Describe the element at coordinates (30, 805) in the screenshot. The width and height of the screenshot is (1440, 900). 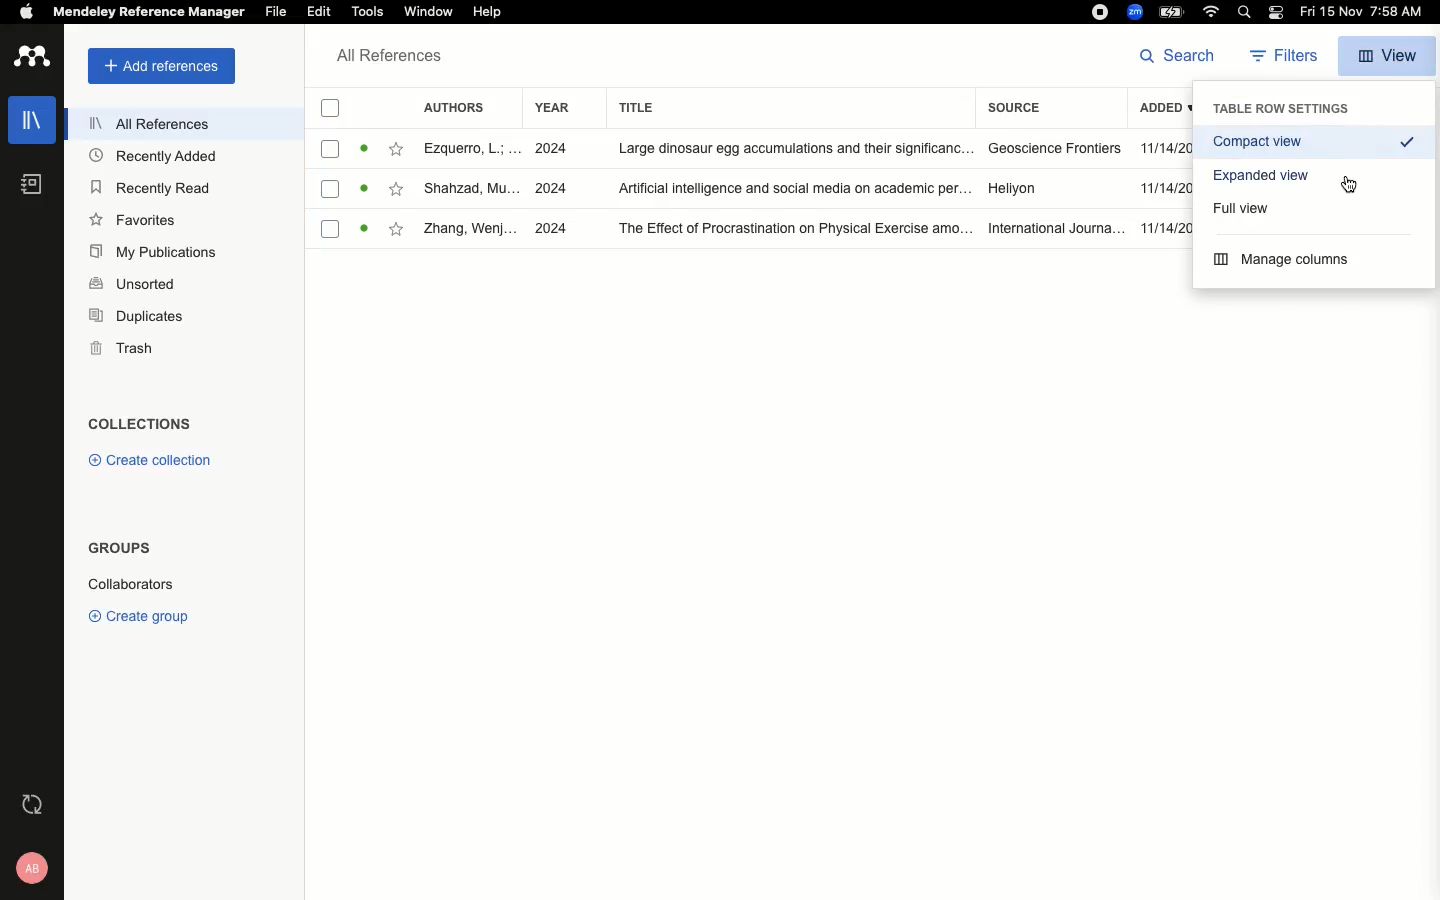
I see `Last sync` at that location.